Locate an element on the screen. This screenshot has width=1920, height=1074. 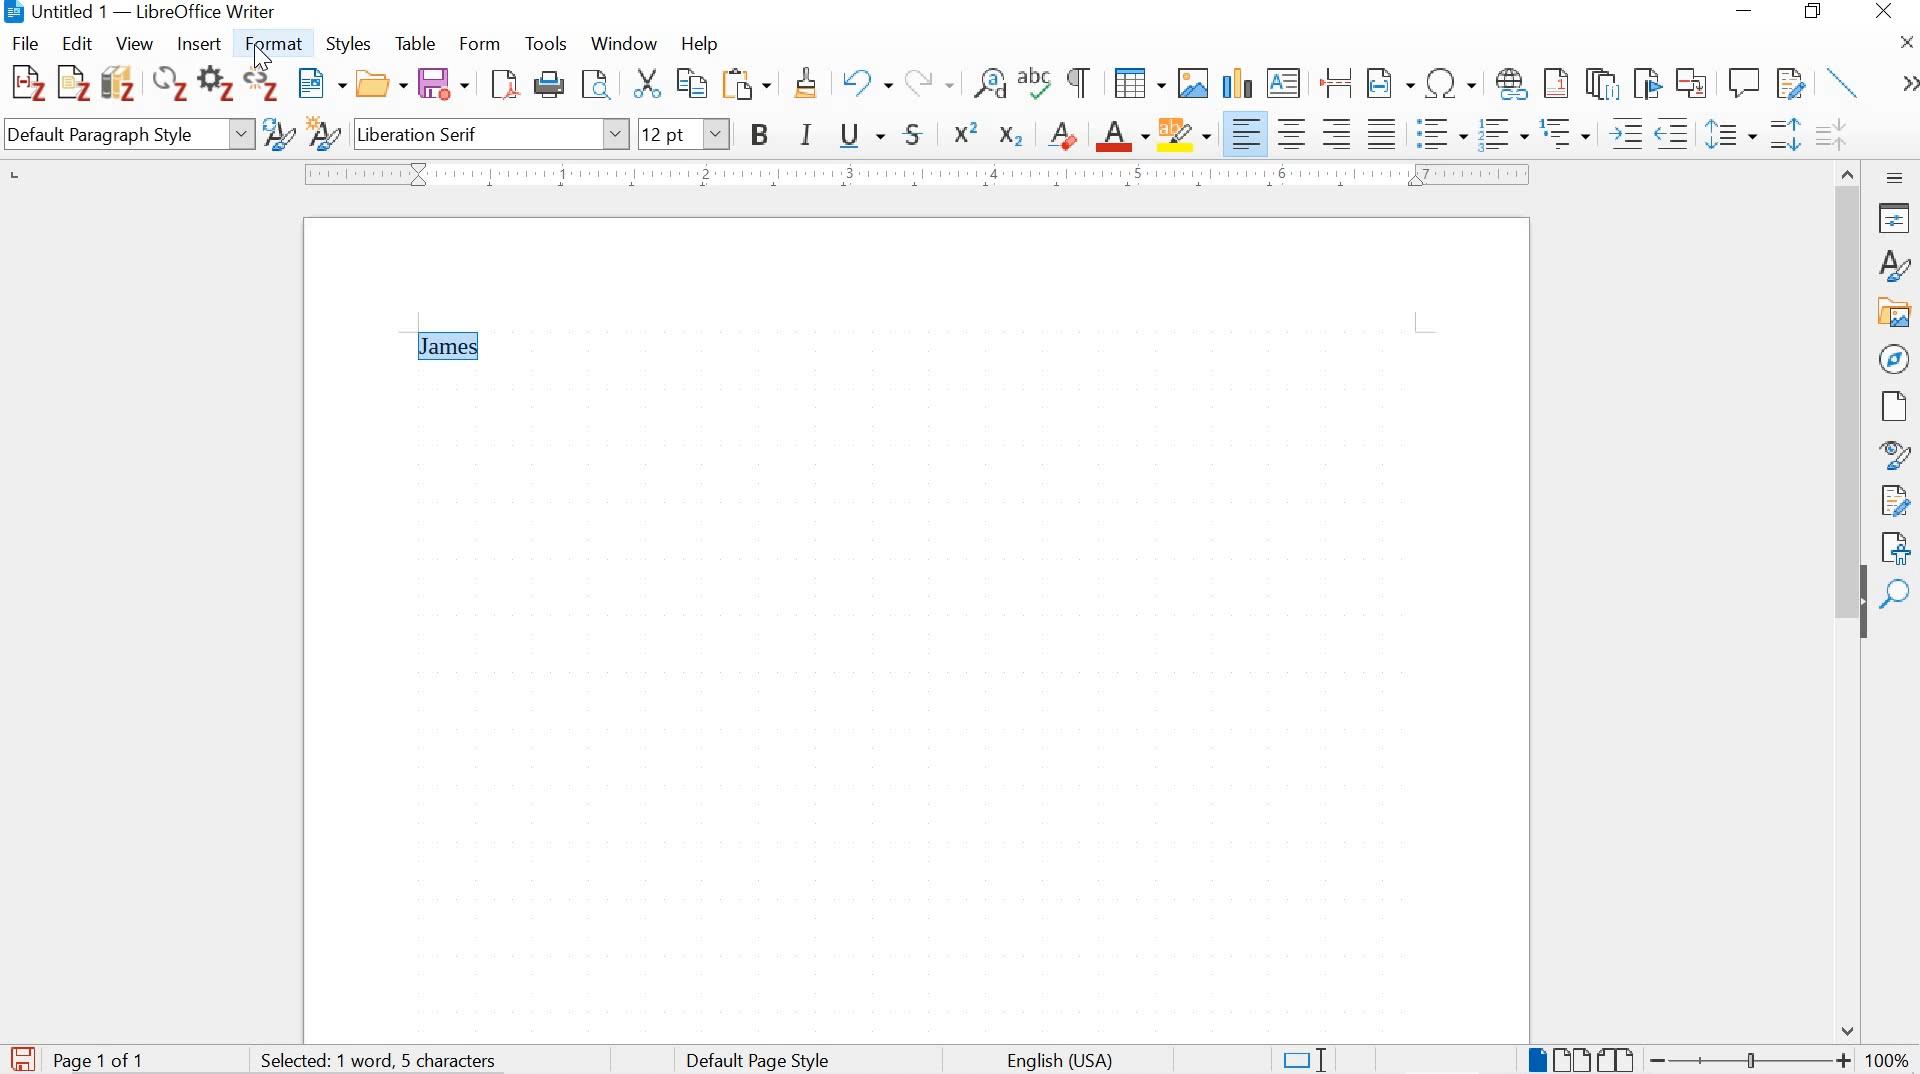
toggle ordered list is located at coordinates (1501, 135).